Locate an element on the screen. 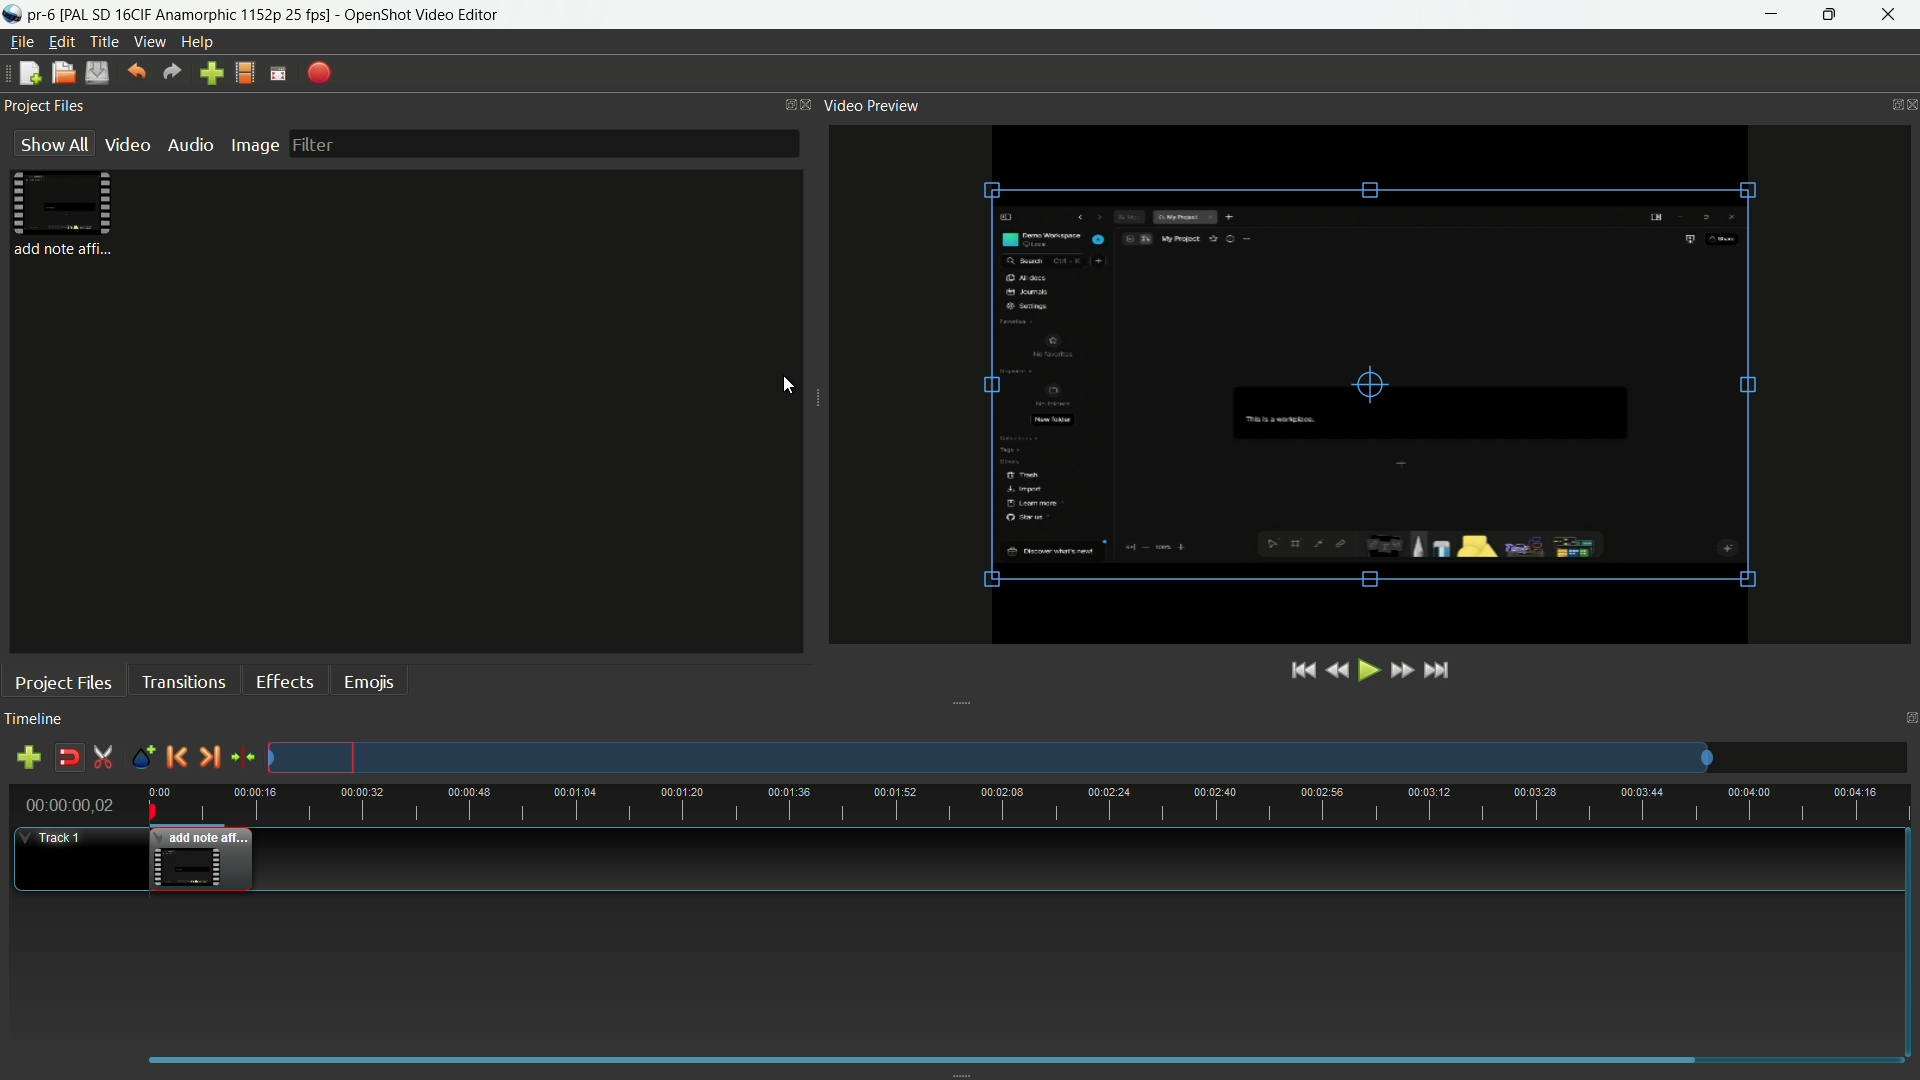  add track is located at coordinates (29, 758).